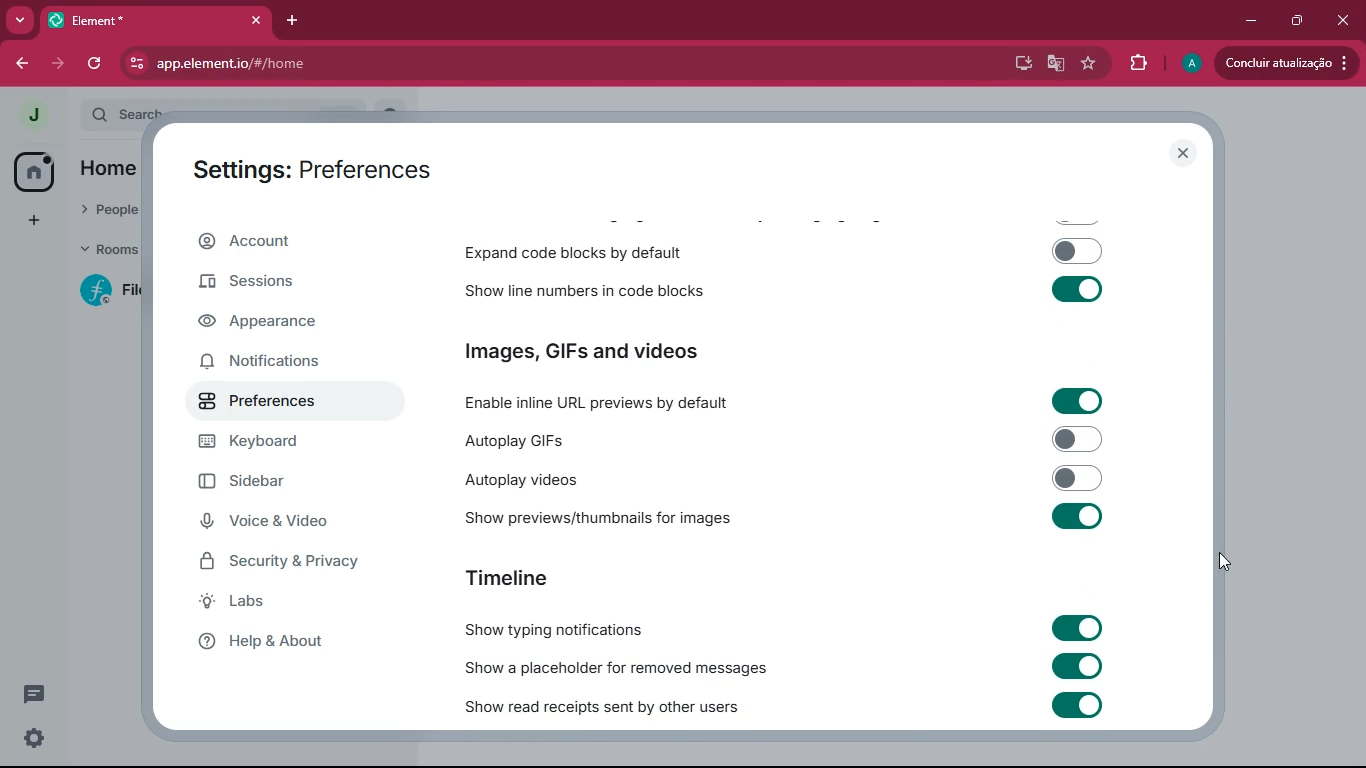 Image resolution: width=1366 pixels, height=768 pixels. I want to click on show read receipts sent by other users, so click(630, 705).